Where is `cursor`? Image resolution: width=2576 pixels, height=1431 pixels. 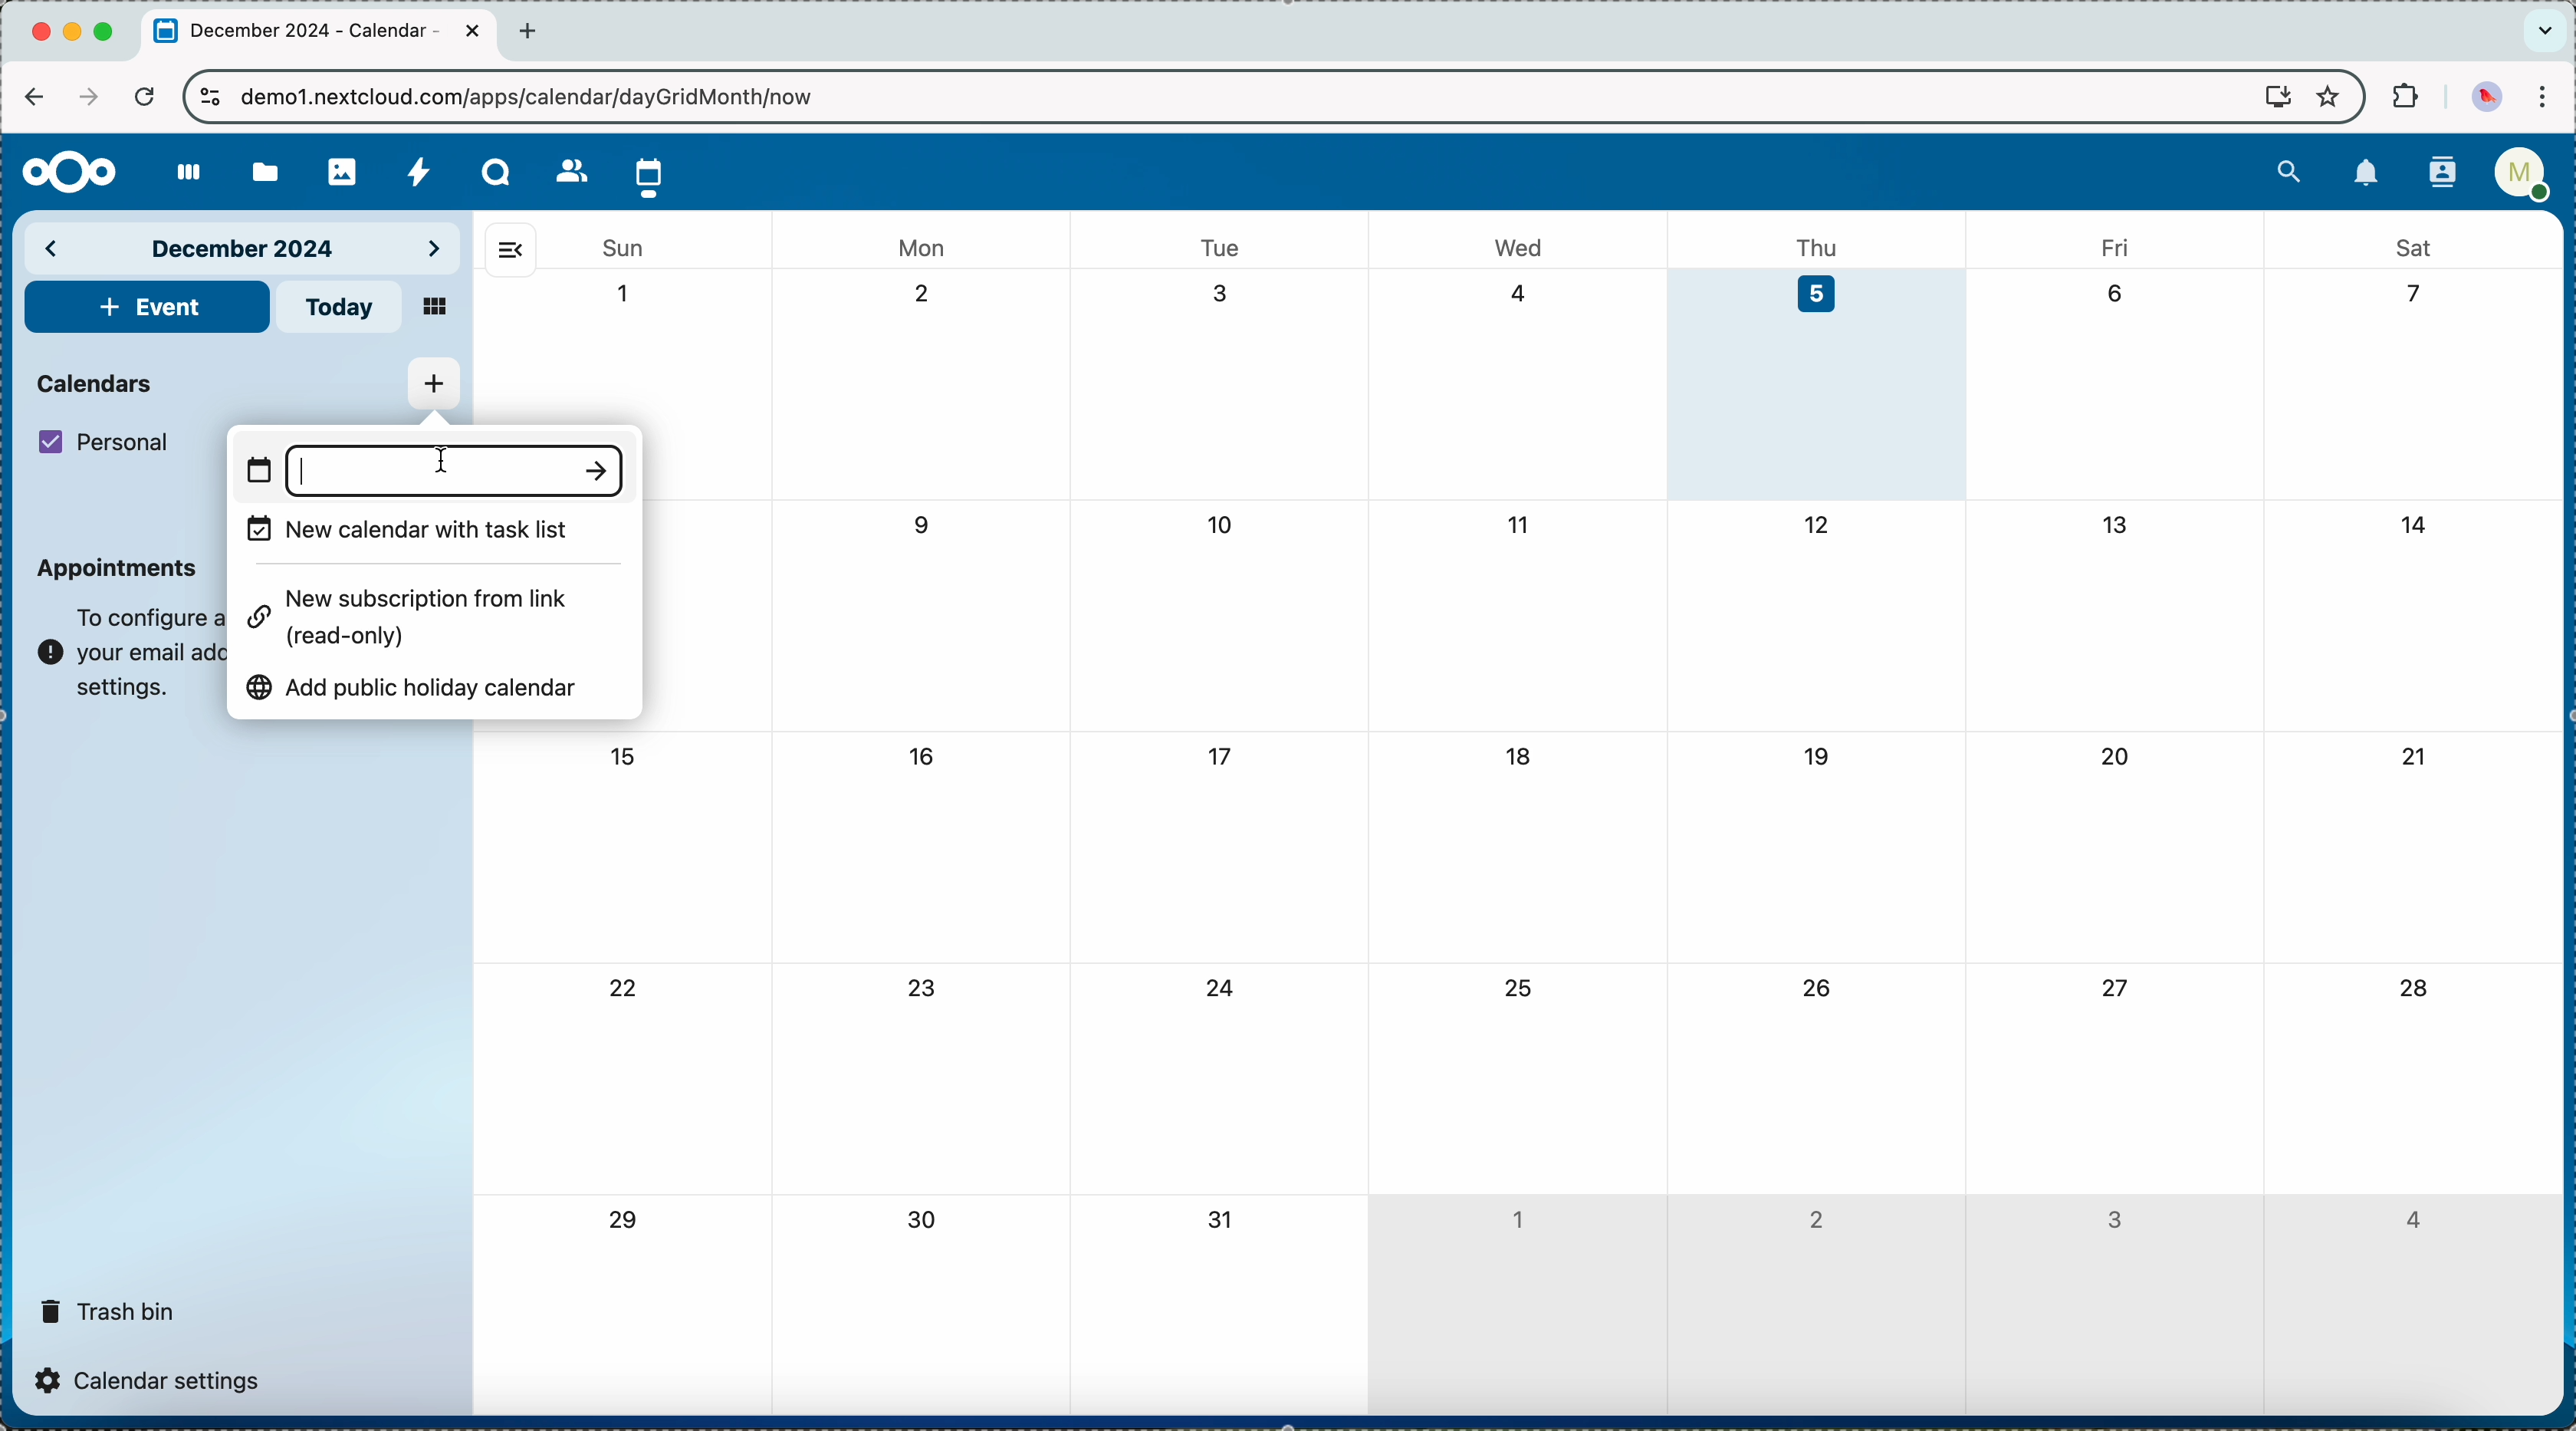 cursor is located at coordinates (444, 461).